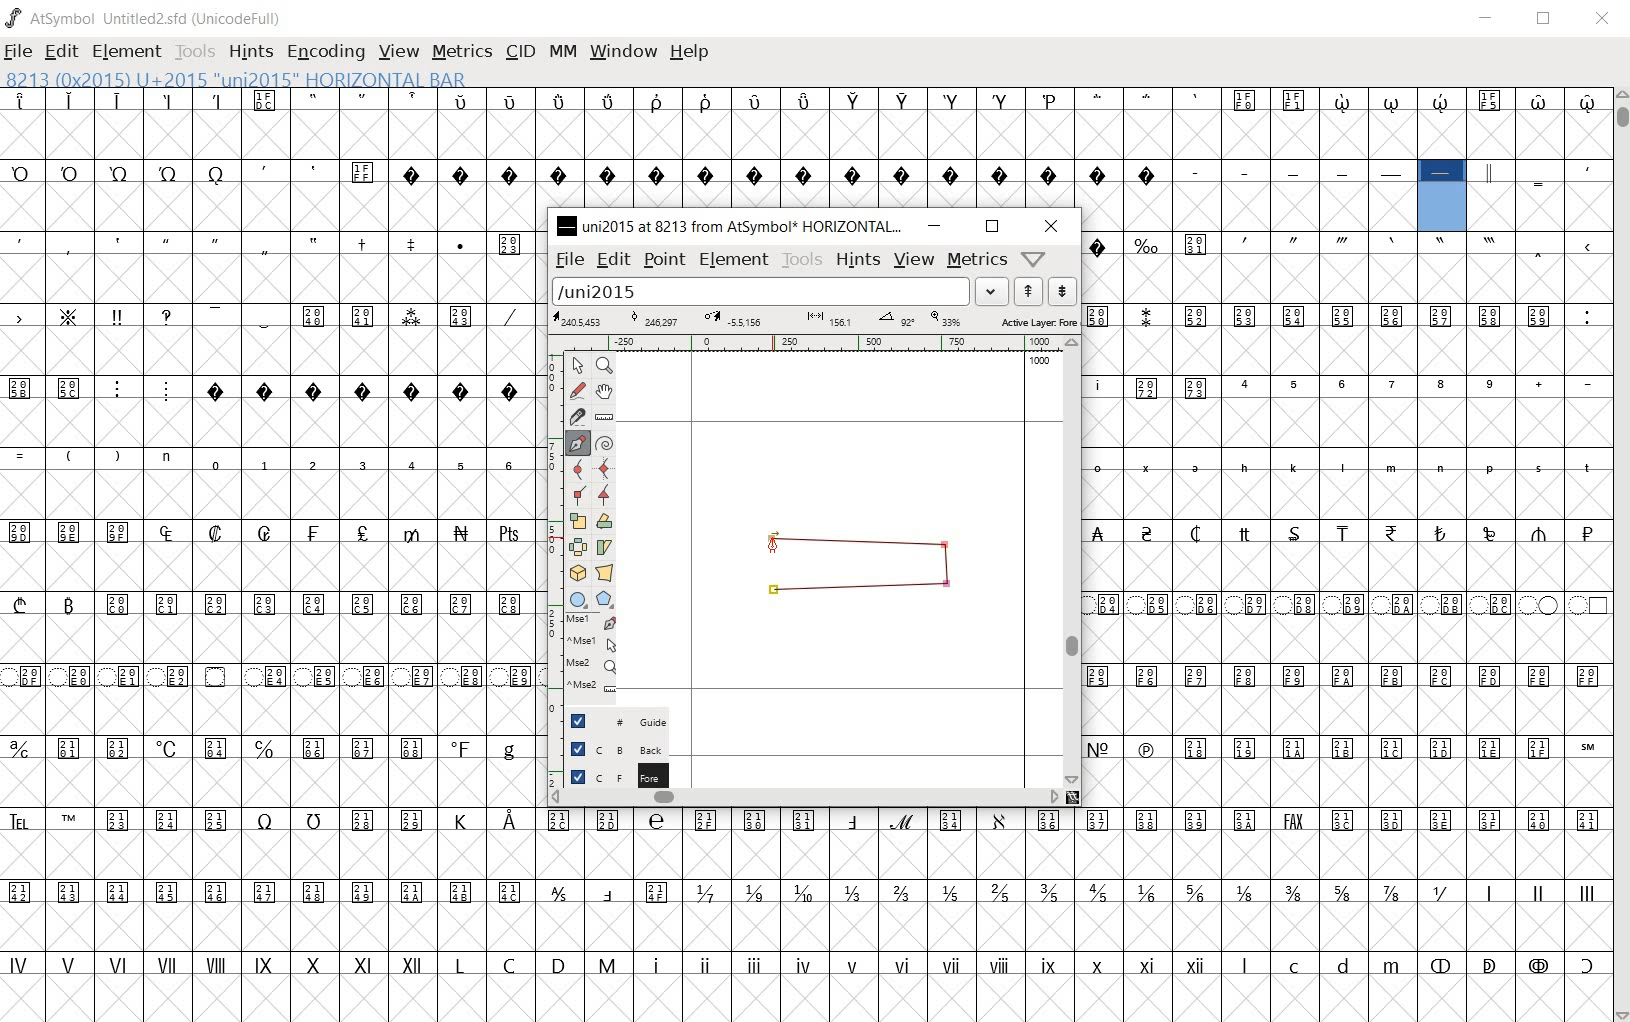 This screenshot has height=1022, width=1630. What do you see at coordinates (577, 469) in the screenshot?
I see `add a curve point` at bounding box center [577, 469].